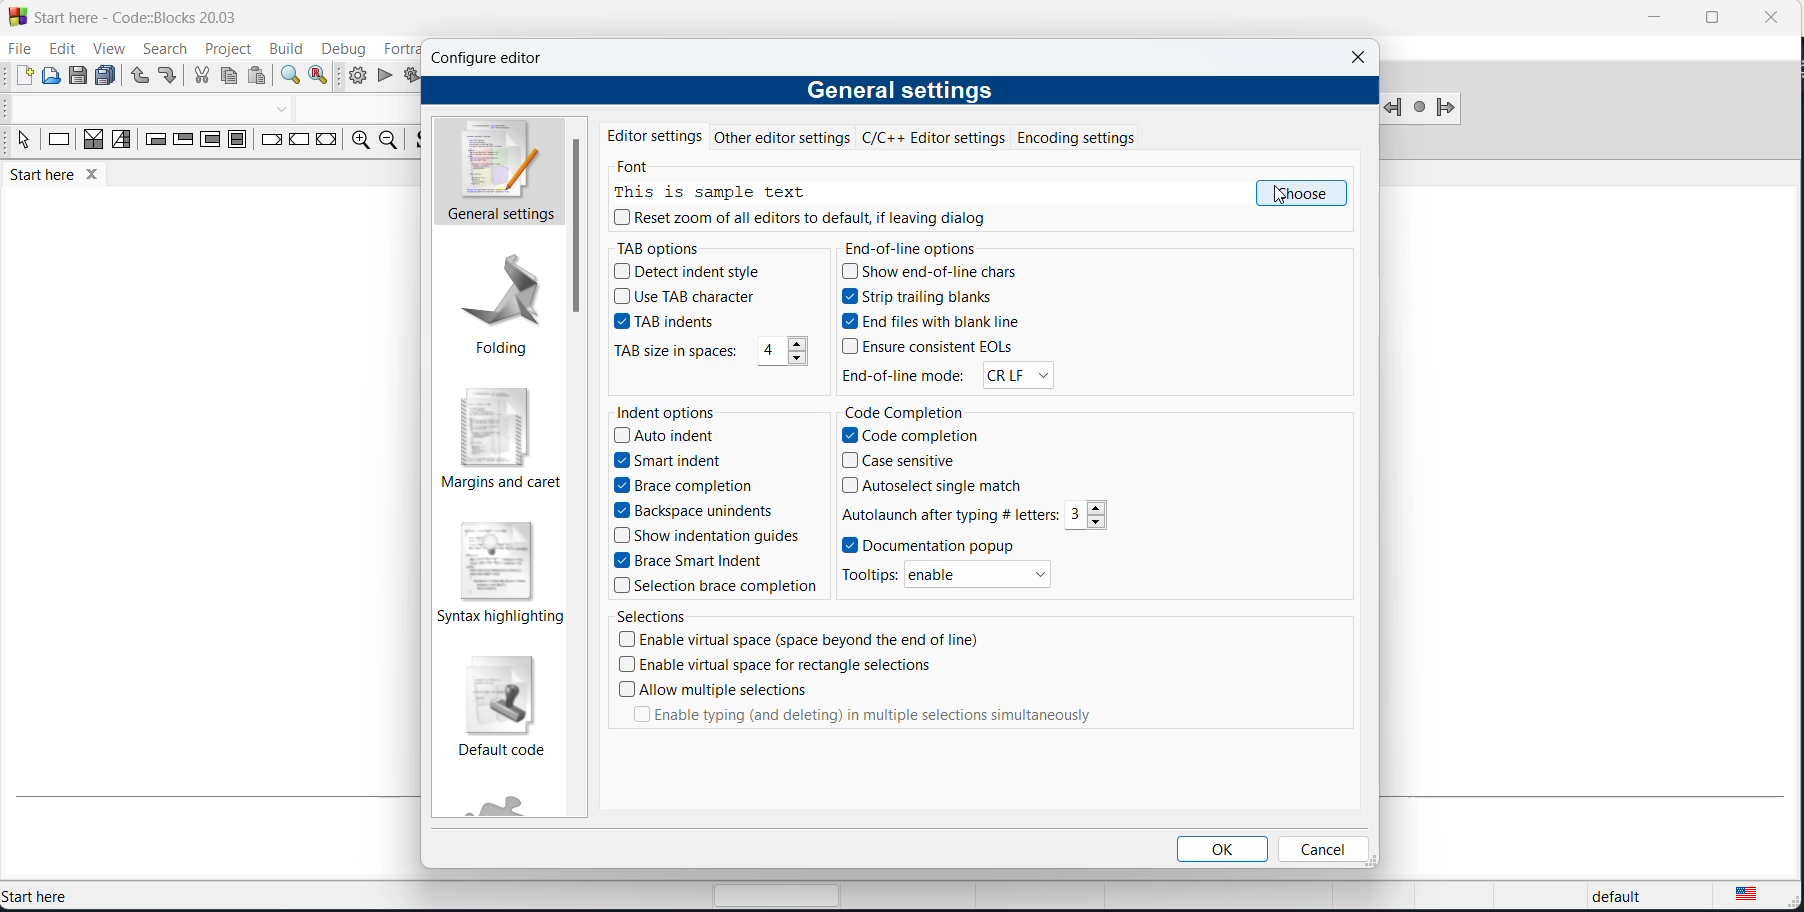 This screenshot has height=912, width=1804. What do you see at coordinates (326, 143) in the screenshot?
I see `return instruction` at bounding box center [326, 143].